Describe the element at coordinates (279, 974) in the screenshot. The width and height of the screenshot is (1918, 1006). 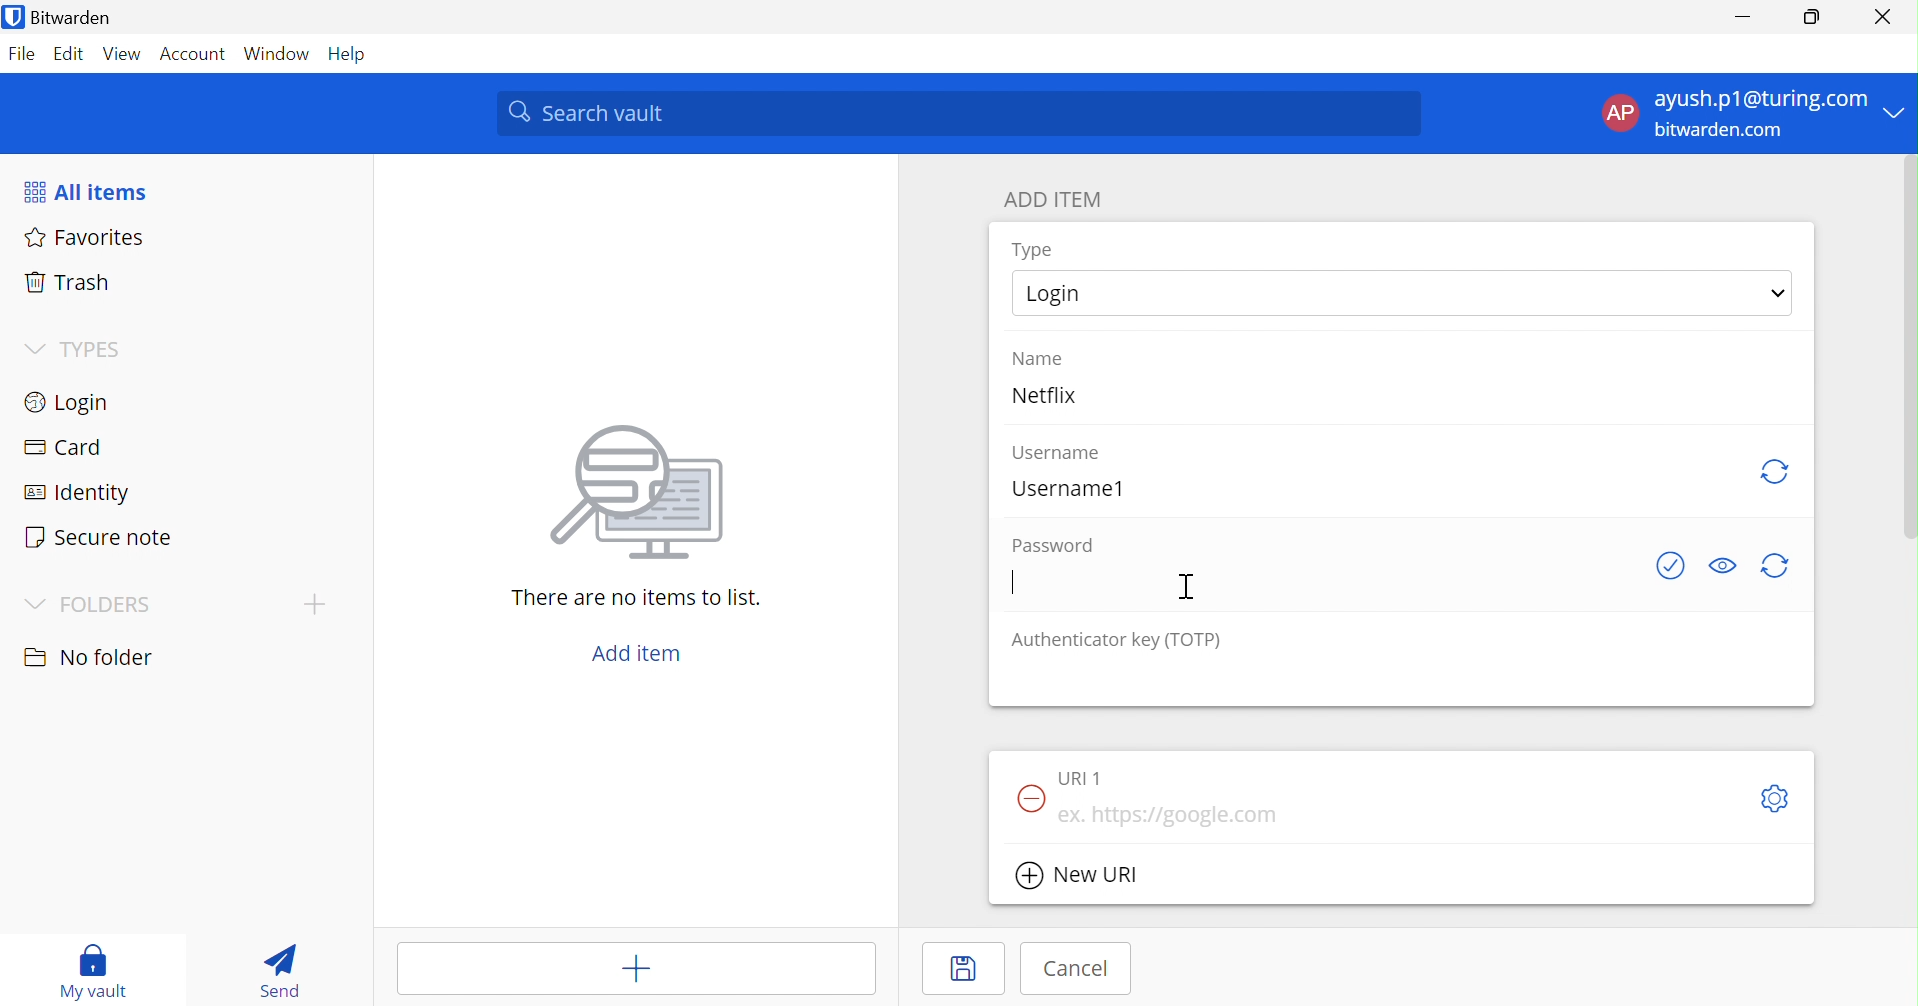
I see `Send` at that location.